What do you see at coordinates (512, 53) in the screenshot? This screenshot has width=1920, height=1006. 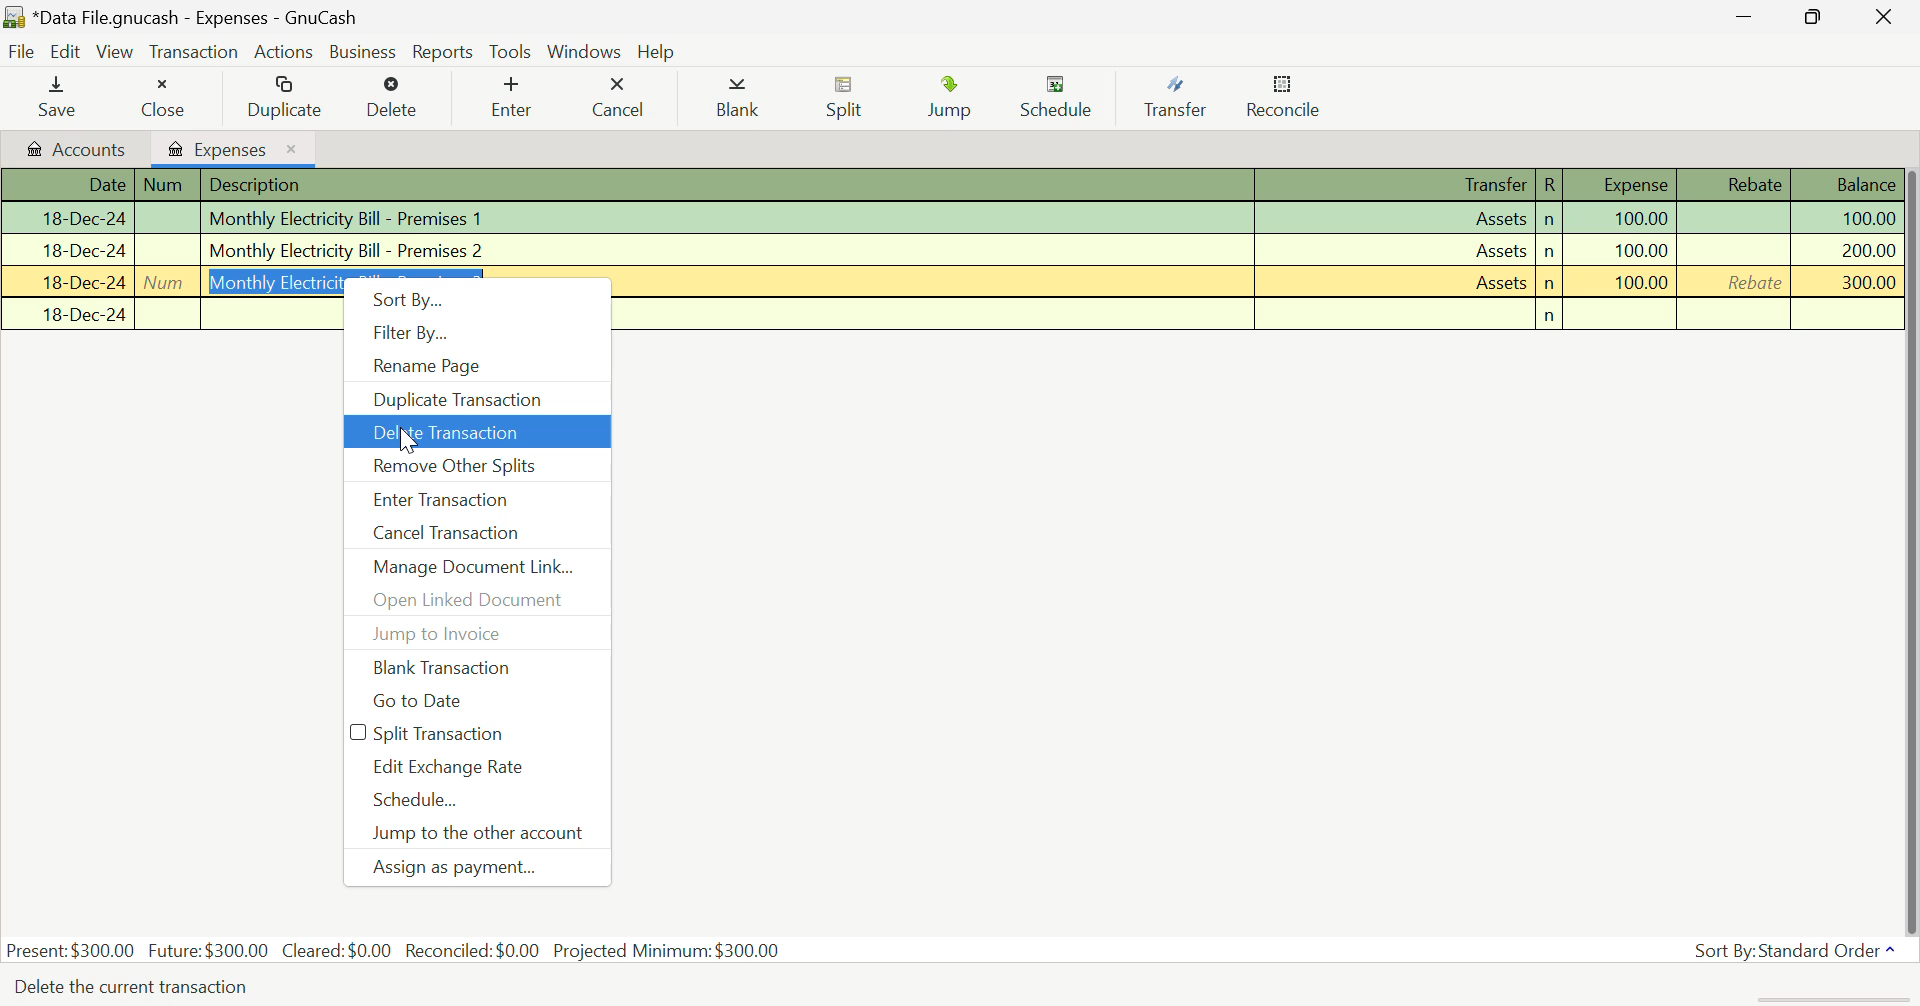 I see `Tools` at bounding box center [512, 53].